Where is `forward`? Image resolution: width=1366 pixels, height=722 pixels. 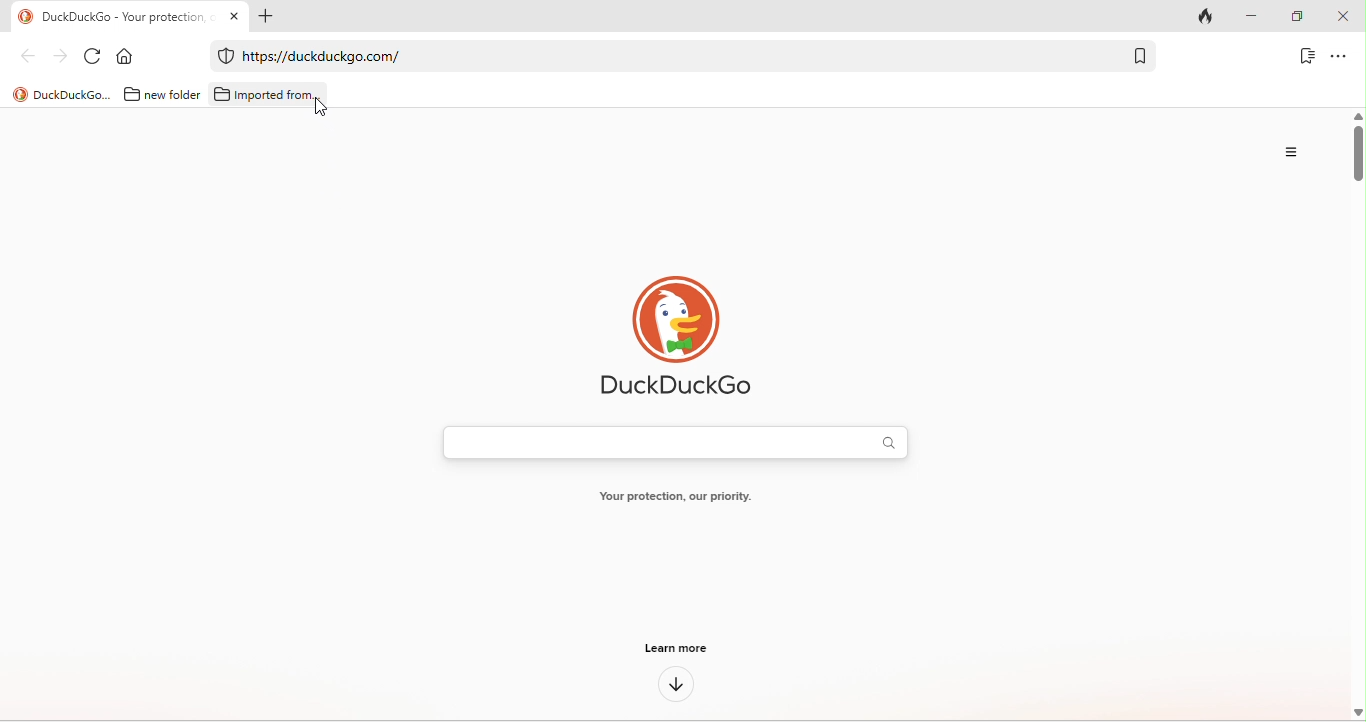
forward is located at coordinates (56, 55).